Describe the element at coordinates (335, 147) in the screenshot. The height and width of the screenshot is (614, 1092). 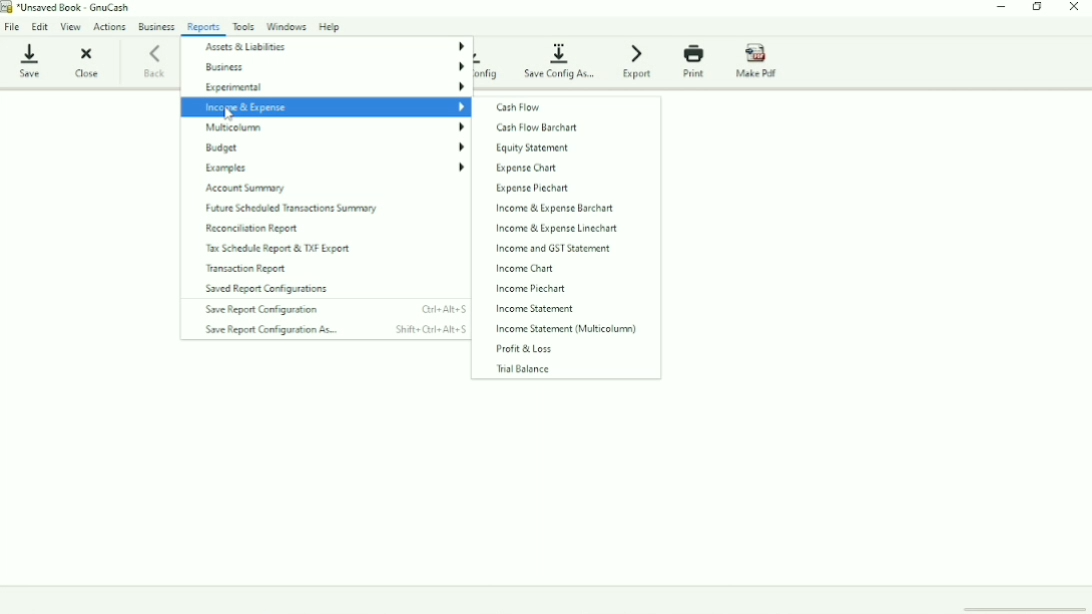
I see `Budget` at that location.